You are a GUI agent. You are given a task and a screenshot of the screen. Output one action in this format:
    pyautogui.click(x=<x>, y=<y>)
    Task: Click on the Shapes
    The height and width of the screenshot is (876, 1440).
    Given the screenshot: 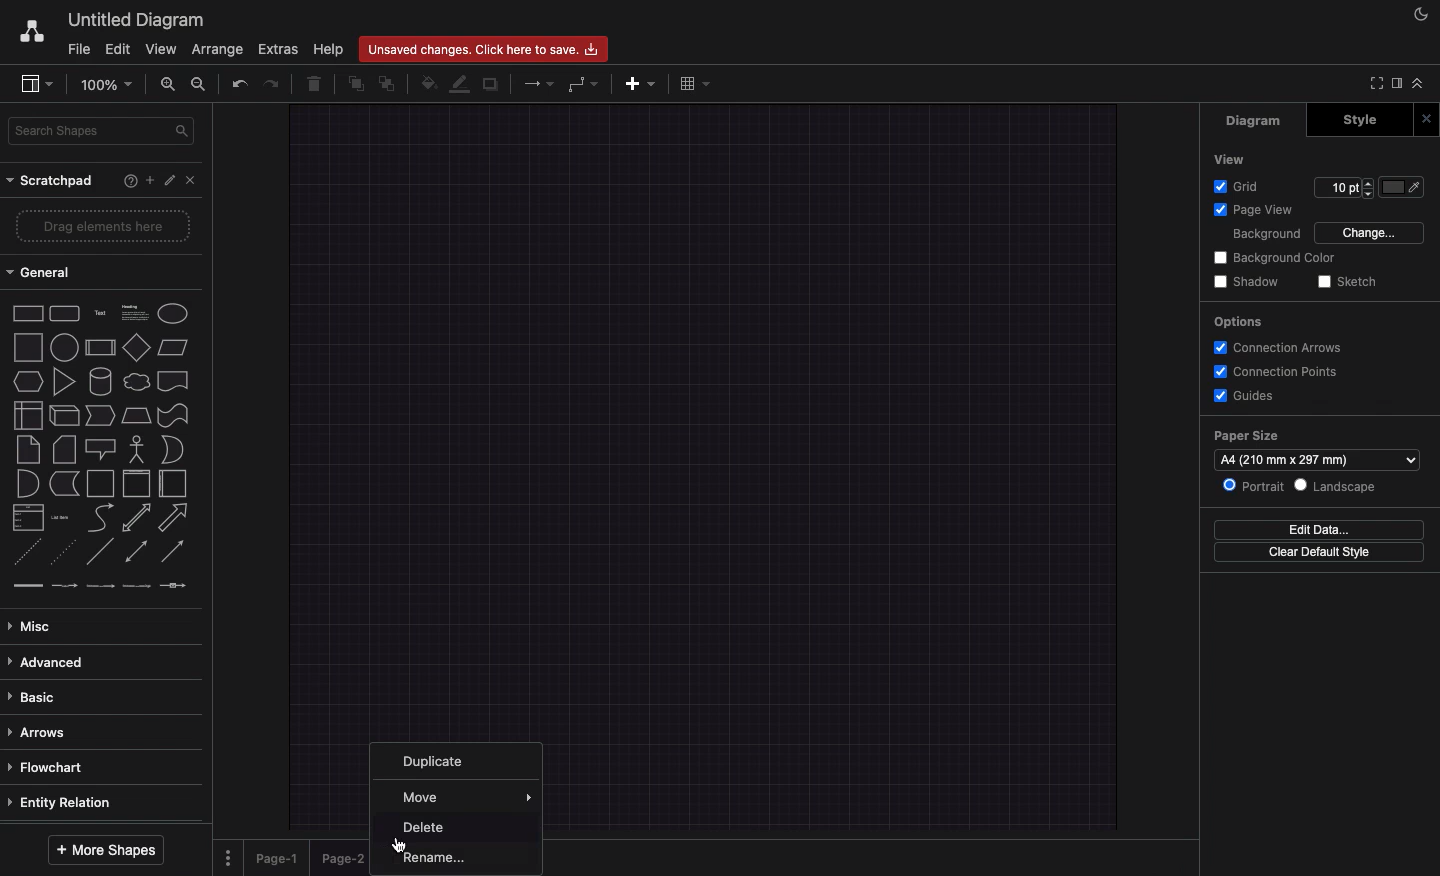 What is the action you would take?
    pyautogui.click(x=100, y=448)
    